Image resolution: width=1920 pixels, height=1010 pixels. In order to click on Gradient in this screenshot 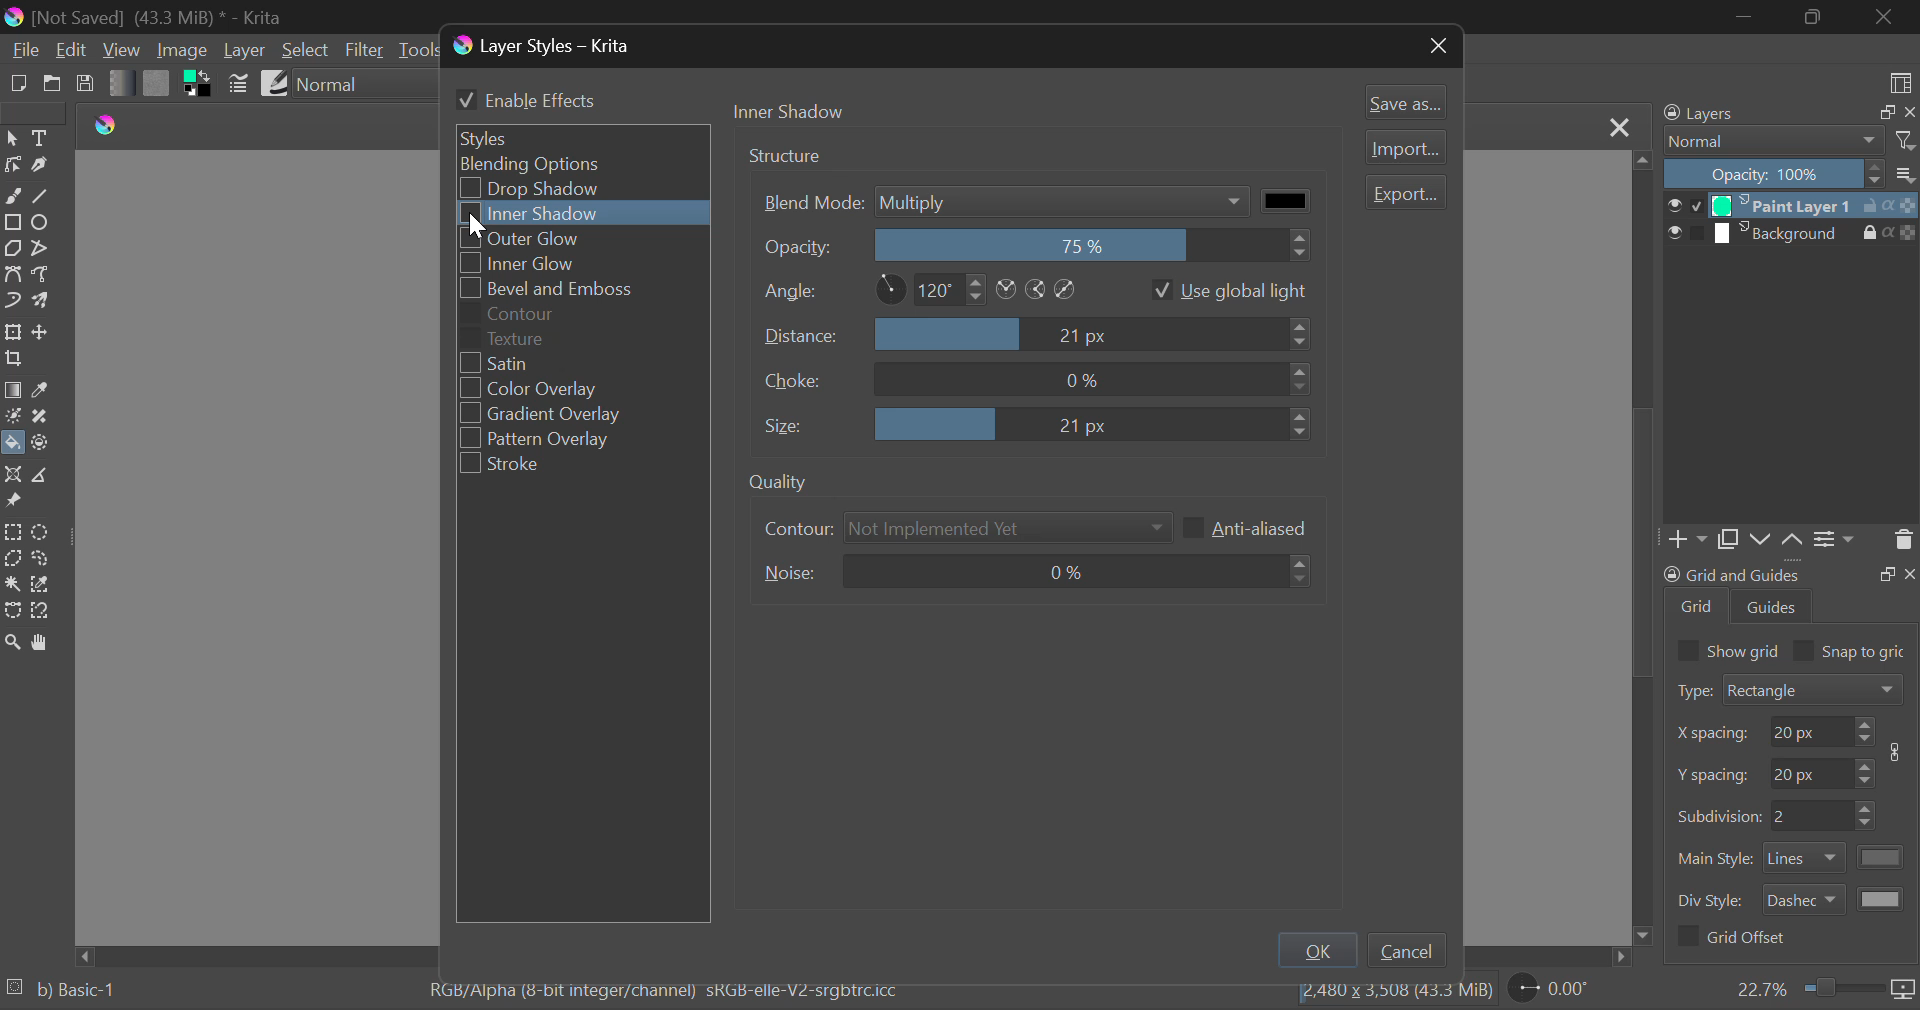, I will do `click(116, 83)`.